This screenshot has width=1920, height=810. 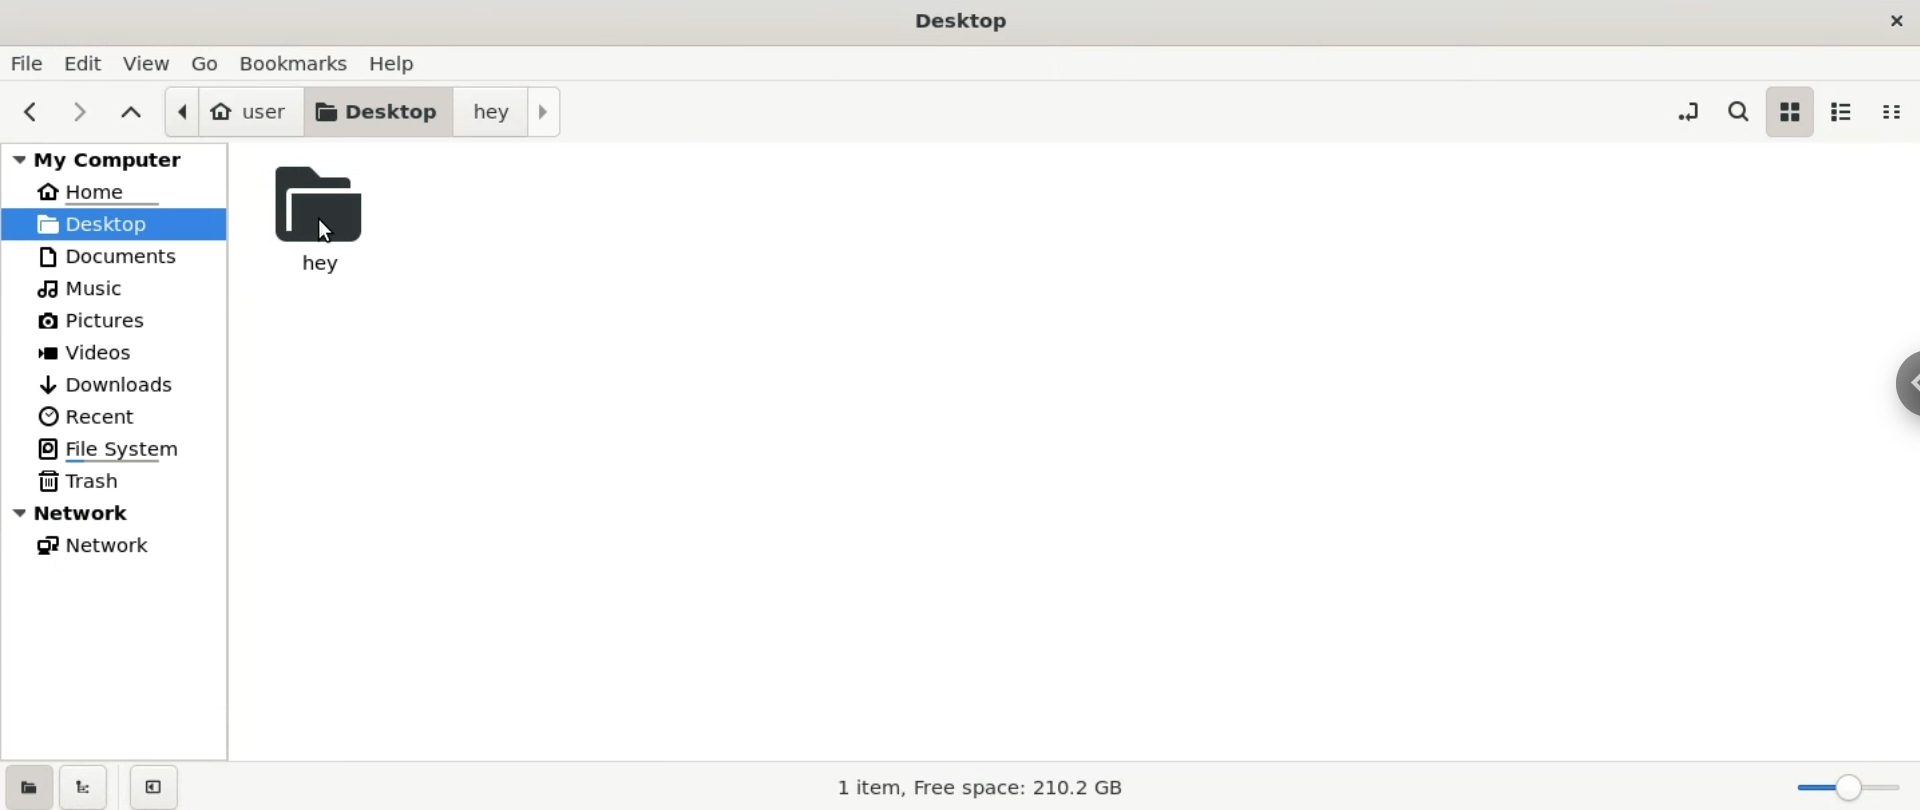 I want to click on edit, so click(x=82, y=62).